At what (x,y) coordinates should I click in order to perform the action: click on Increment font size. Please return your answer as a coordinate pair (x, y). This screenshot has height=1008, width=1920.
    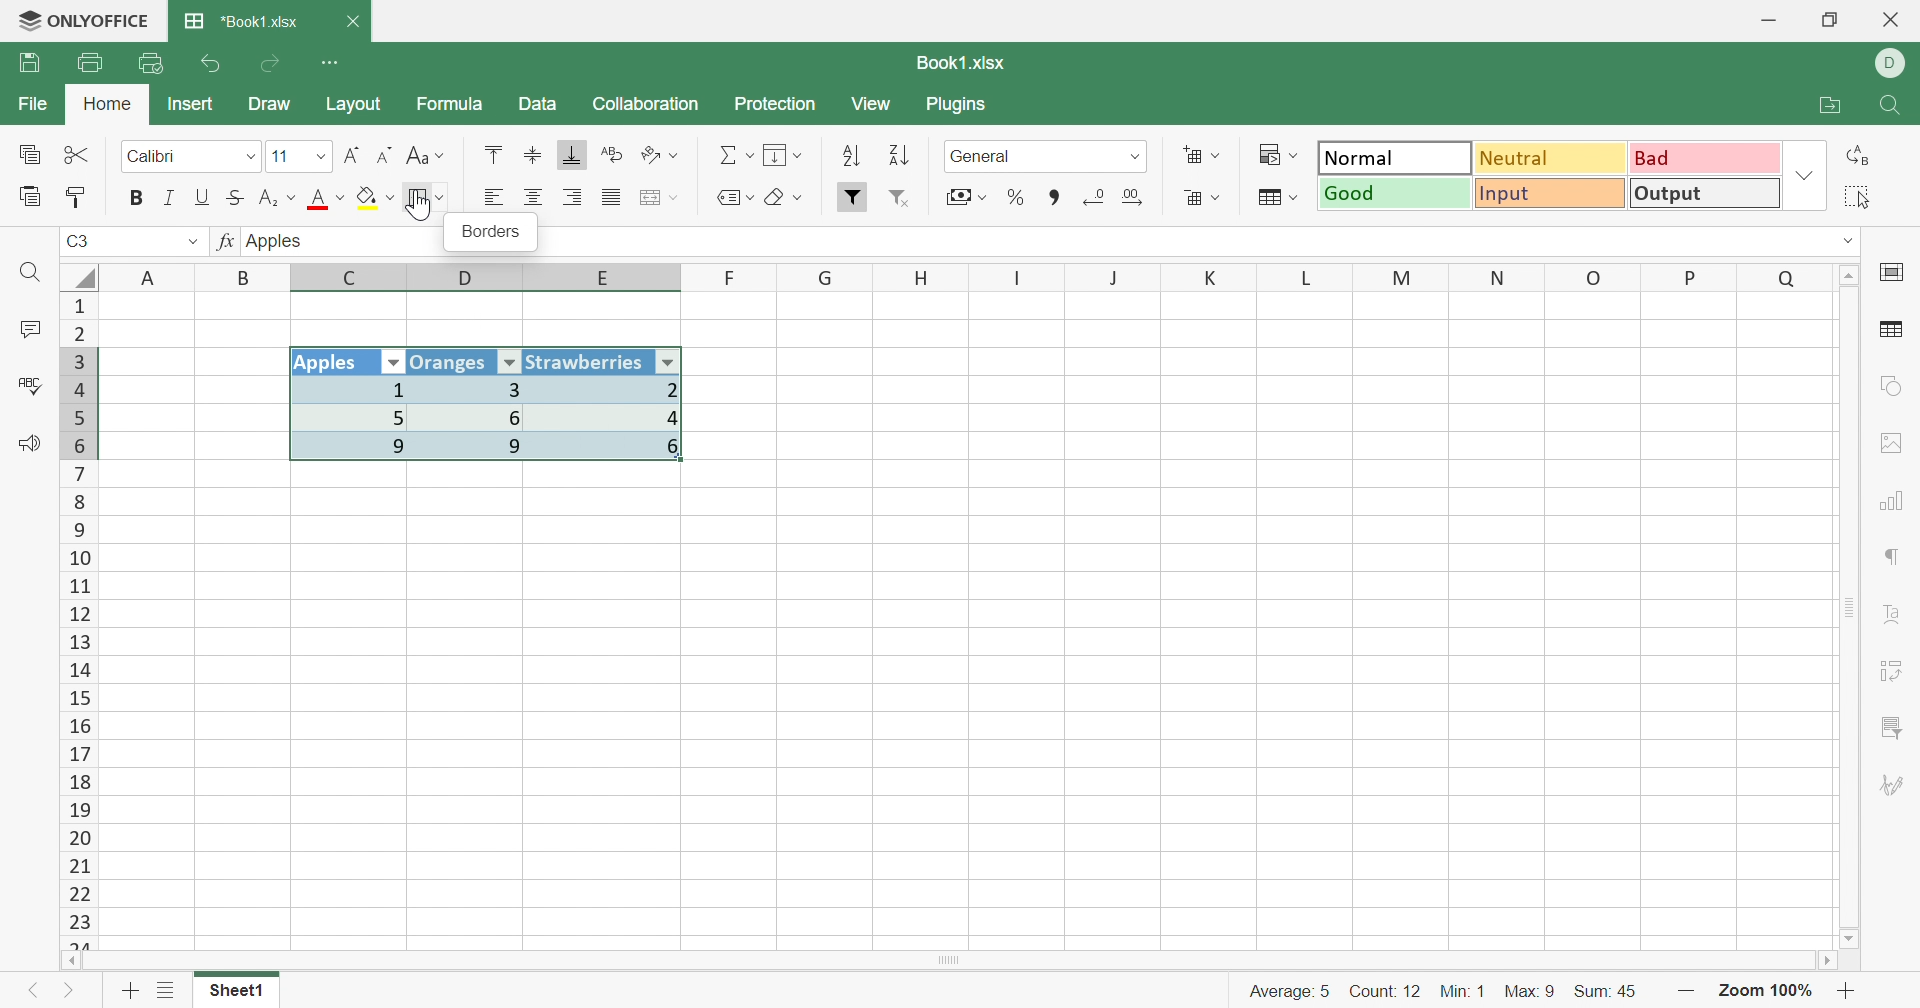
    Looking at the image, I should click on (351, 155).